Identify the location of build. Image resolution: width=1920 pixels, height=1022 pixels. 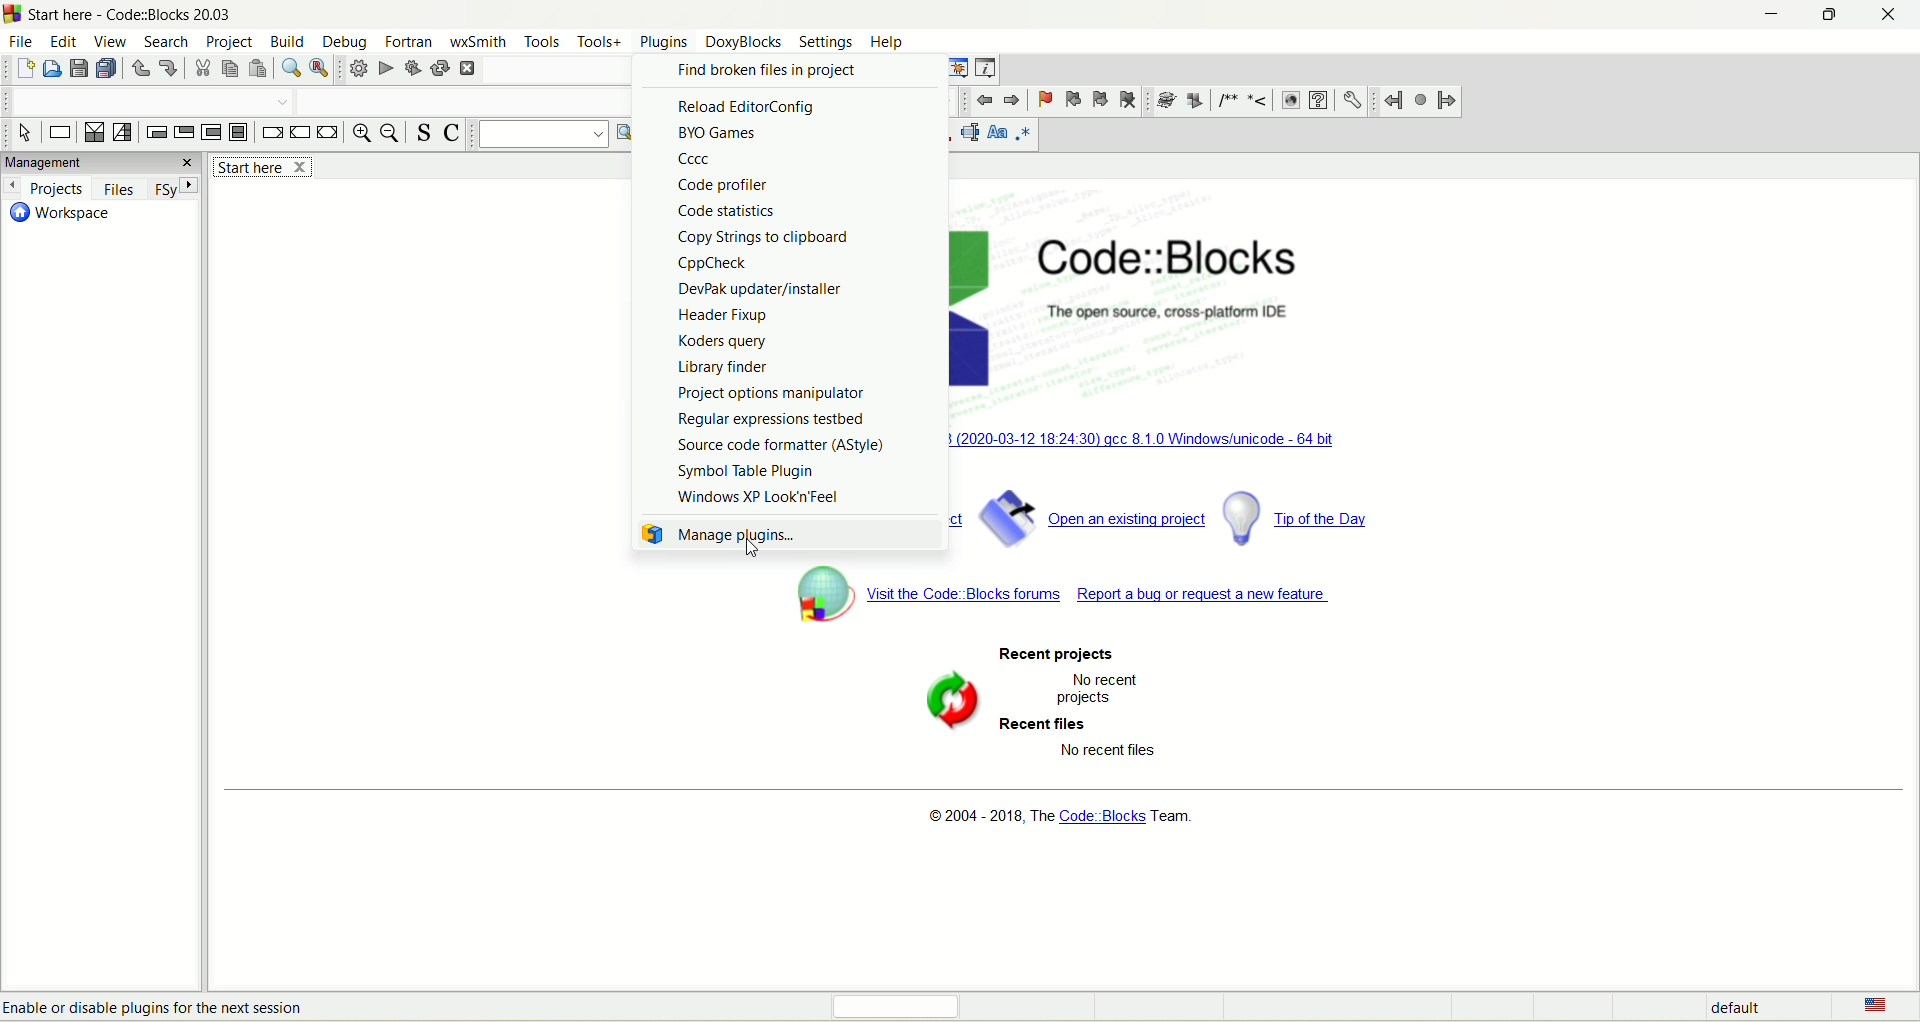
(355, 70).